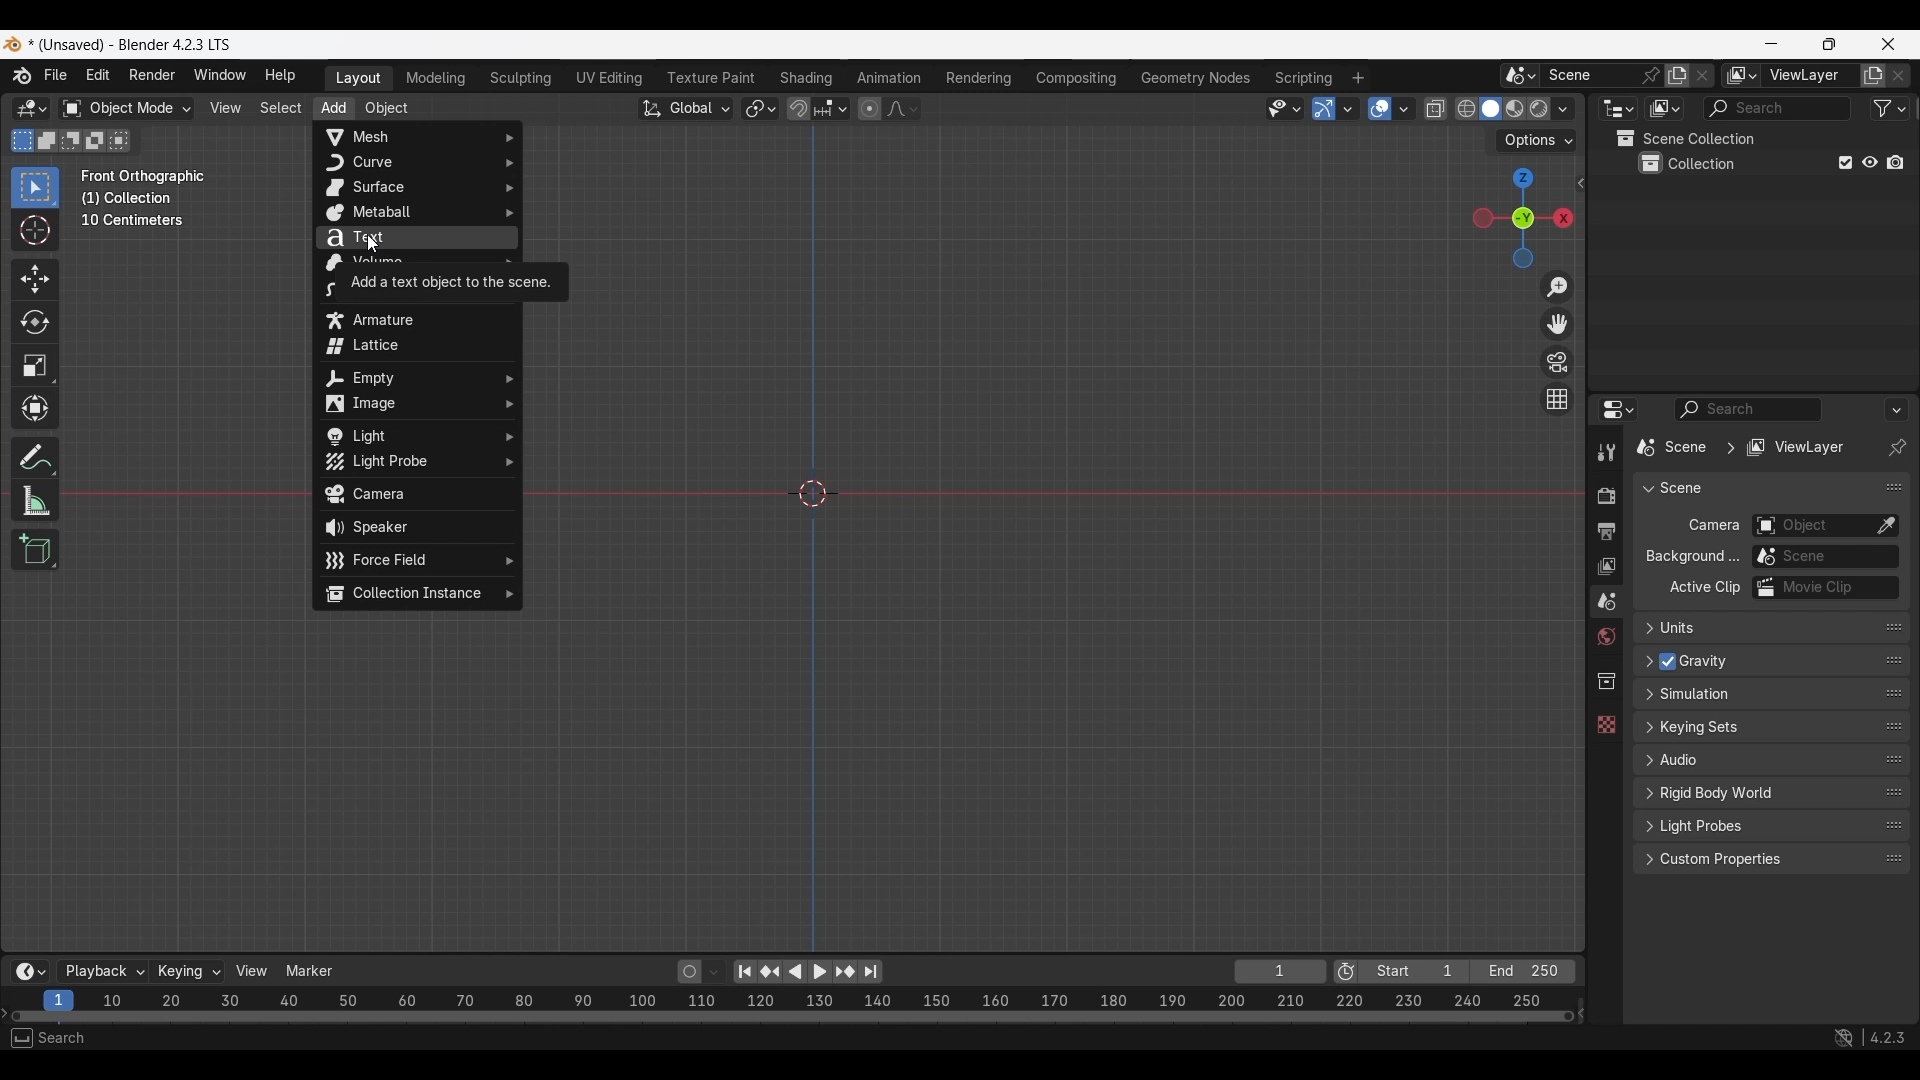 The height and width of the screenshot is (1080, 1920). Describe the element at coordinates (1846, 162) in the screenshot. I see `Exclude from view layer` at that location.